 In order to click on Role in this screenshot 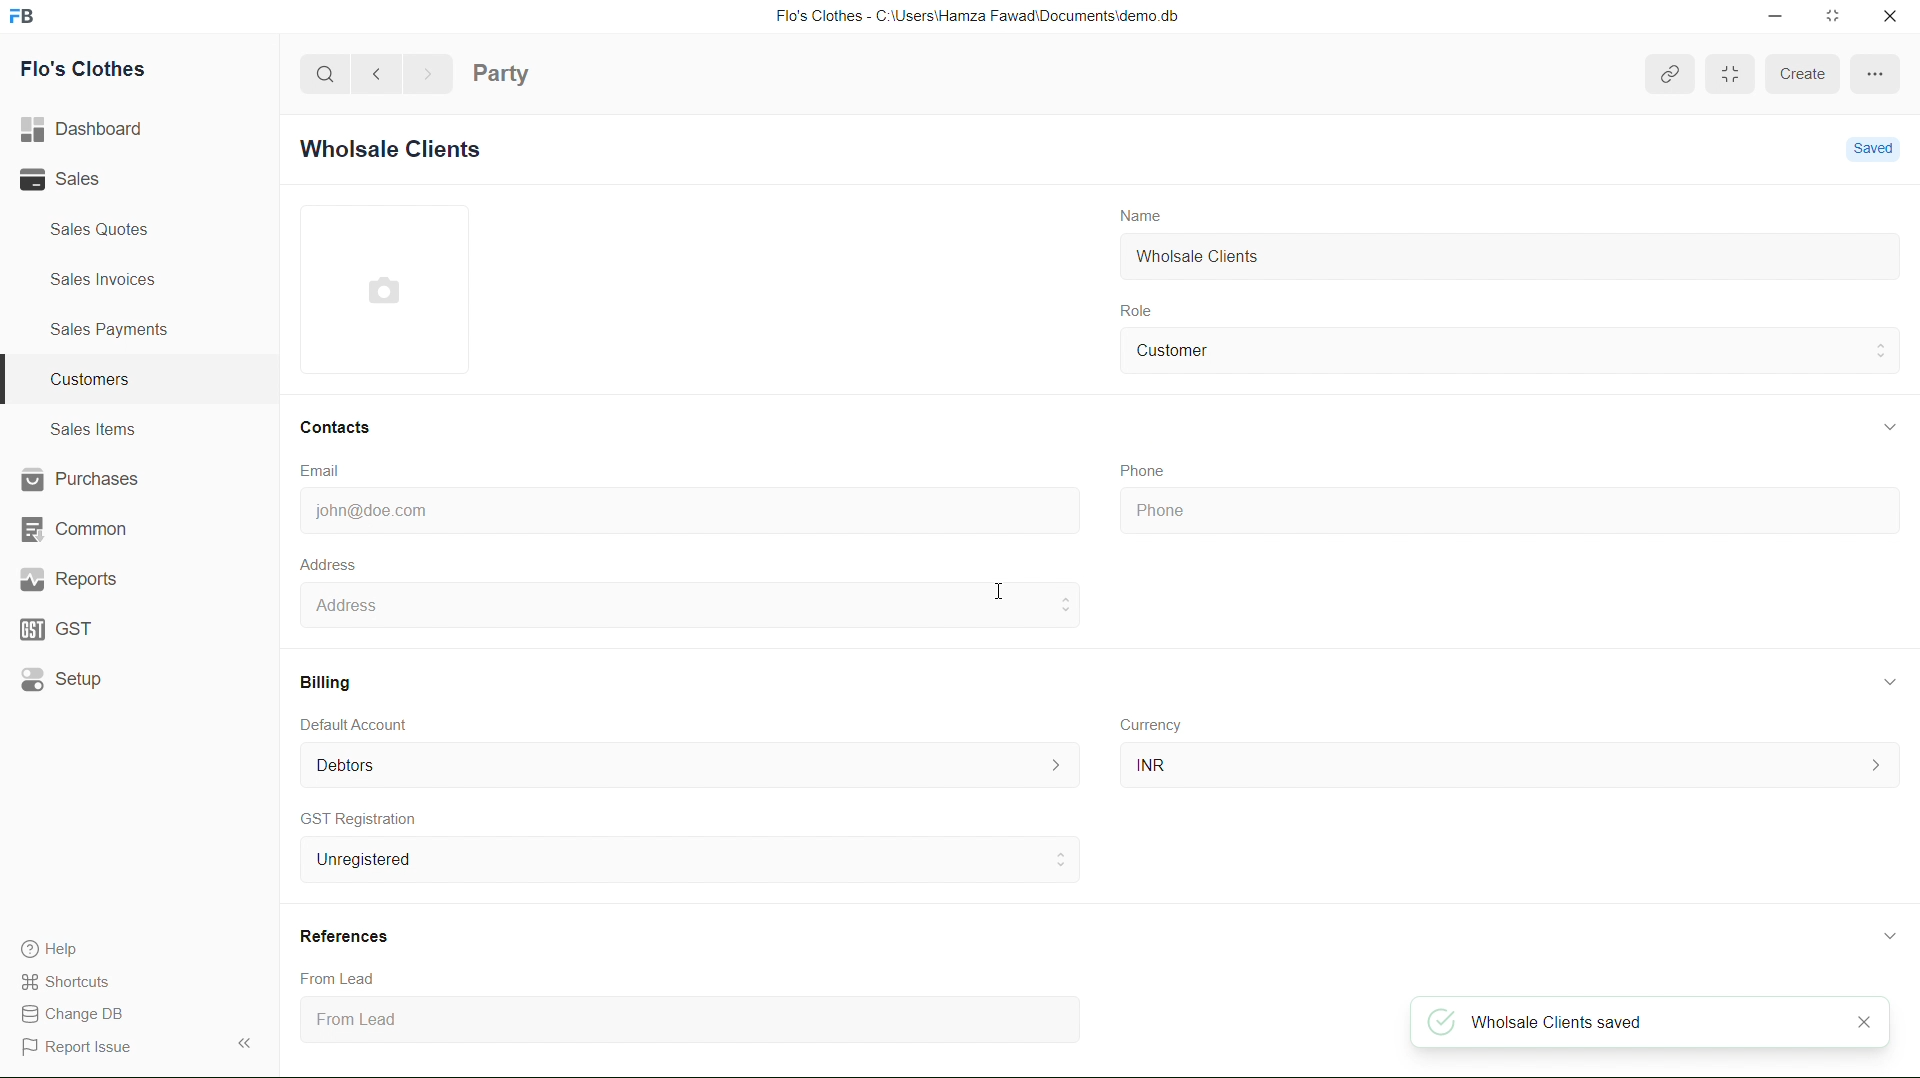, I will do `click(1146, 306)`.